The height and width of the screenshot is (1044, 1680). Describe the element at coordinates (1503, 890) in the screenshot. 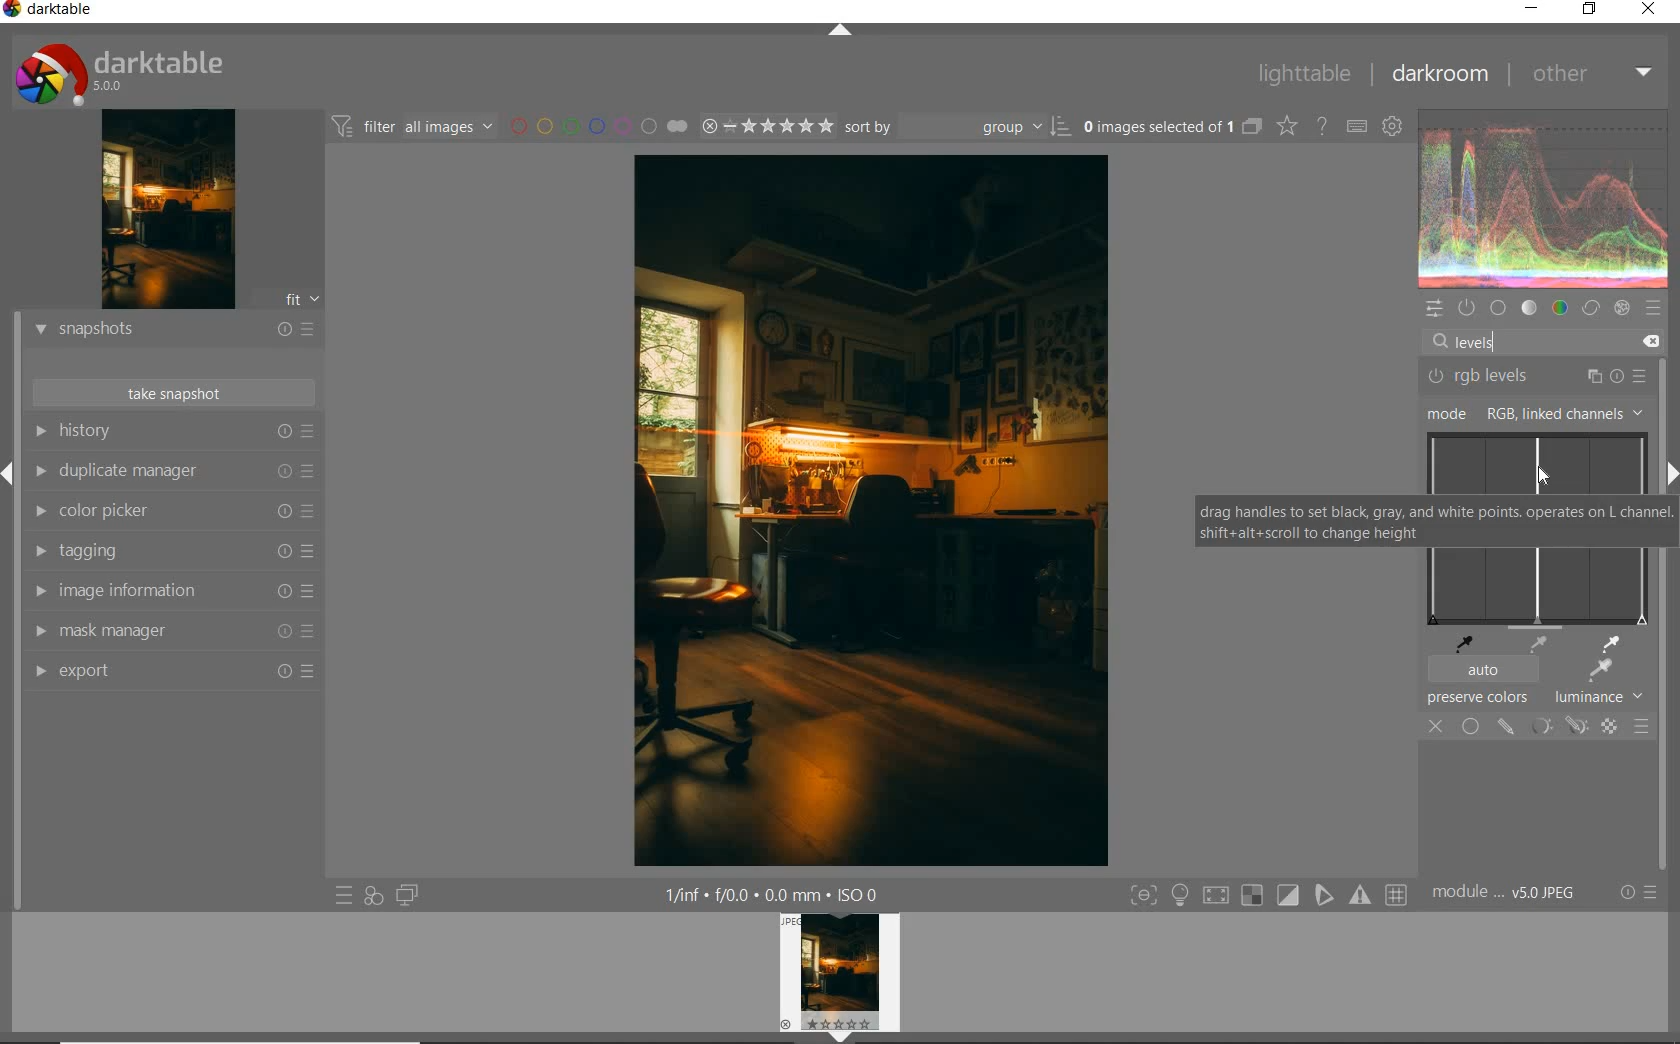

I see `module` at that location.